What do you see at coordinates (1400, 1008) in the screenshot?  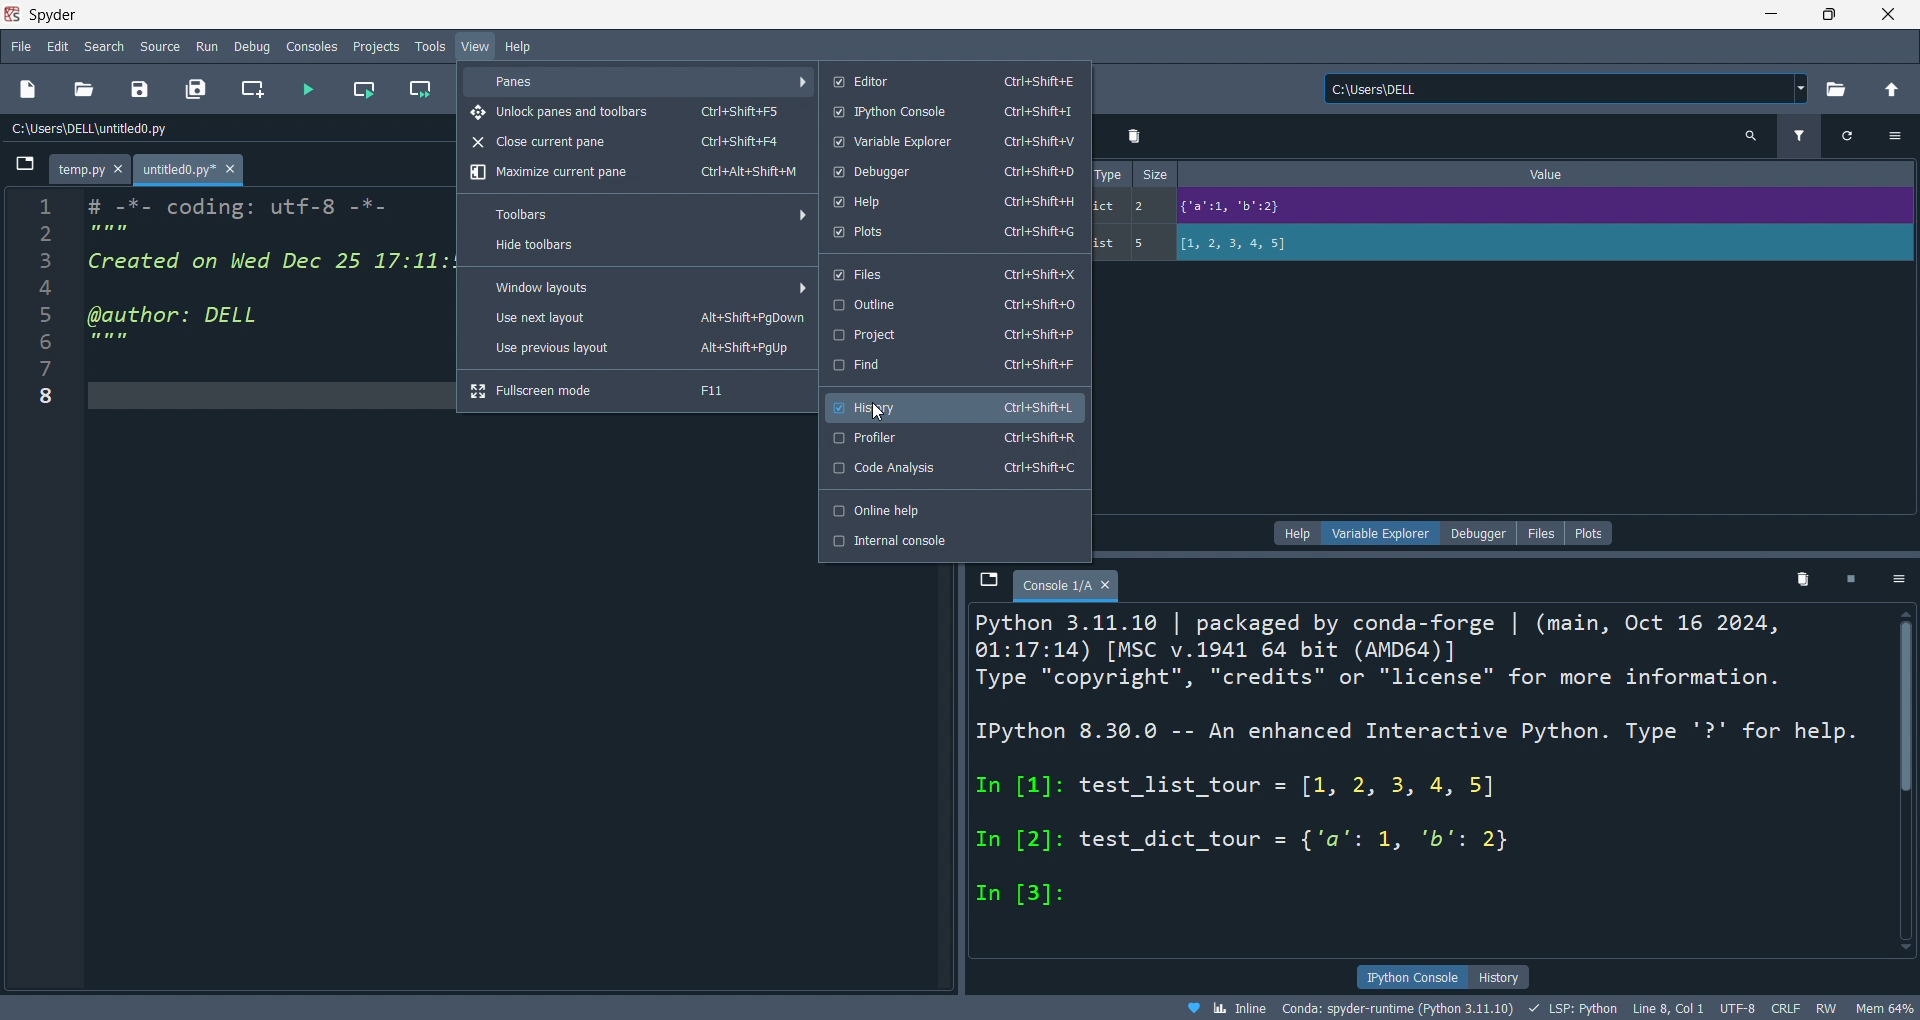 I see `interpreter` at bounding box center [1400, 1008].